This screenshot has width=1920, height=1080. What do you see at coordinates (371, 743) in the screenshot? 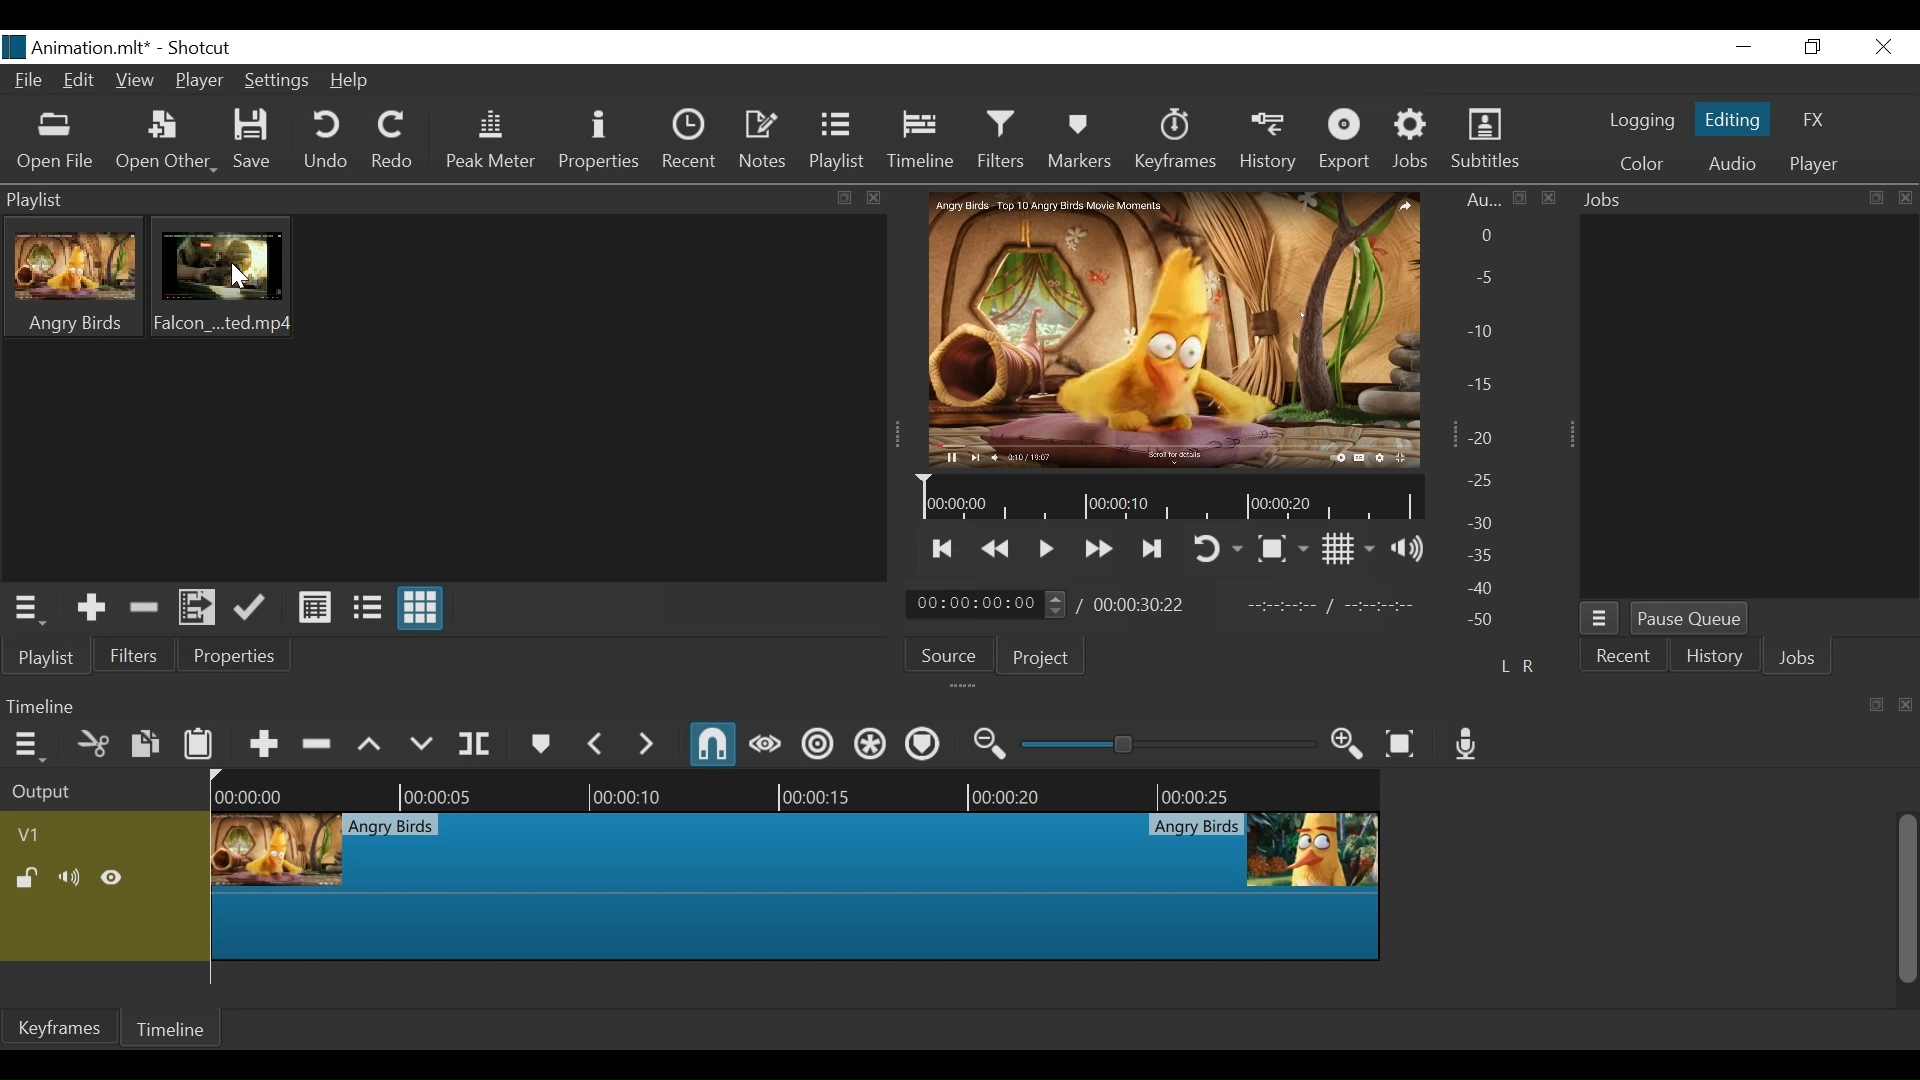
I see `Lift` at bounding box center [371, 743].